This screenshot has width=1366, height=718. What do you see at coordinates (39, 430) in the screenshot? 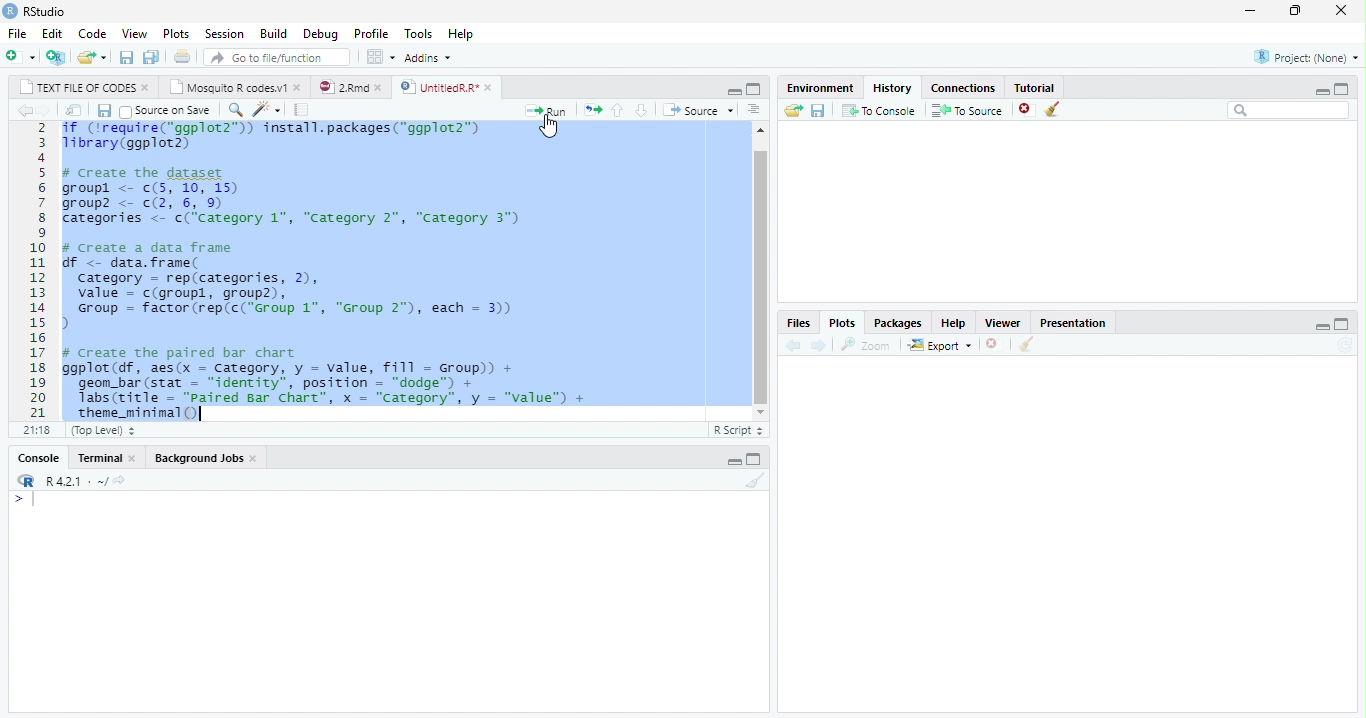
I see `21:18` at bounding box center [39, 430].